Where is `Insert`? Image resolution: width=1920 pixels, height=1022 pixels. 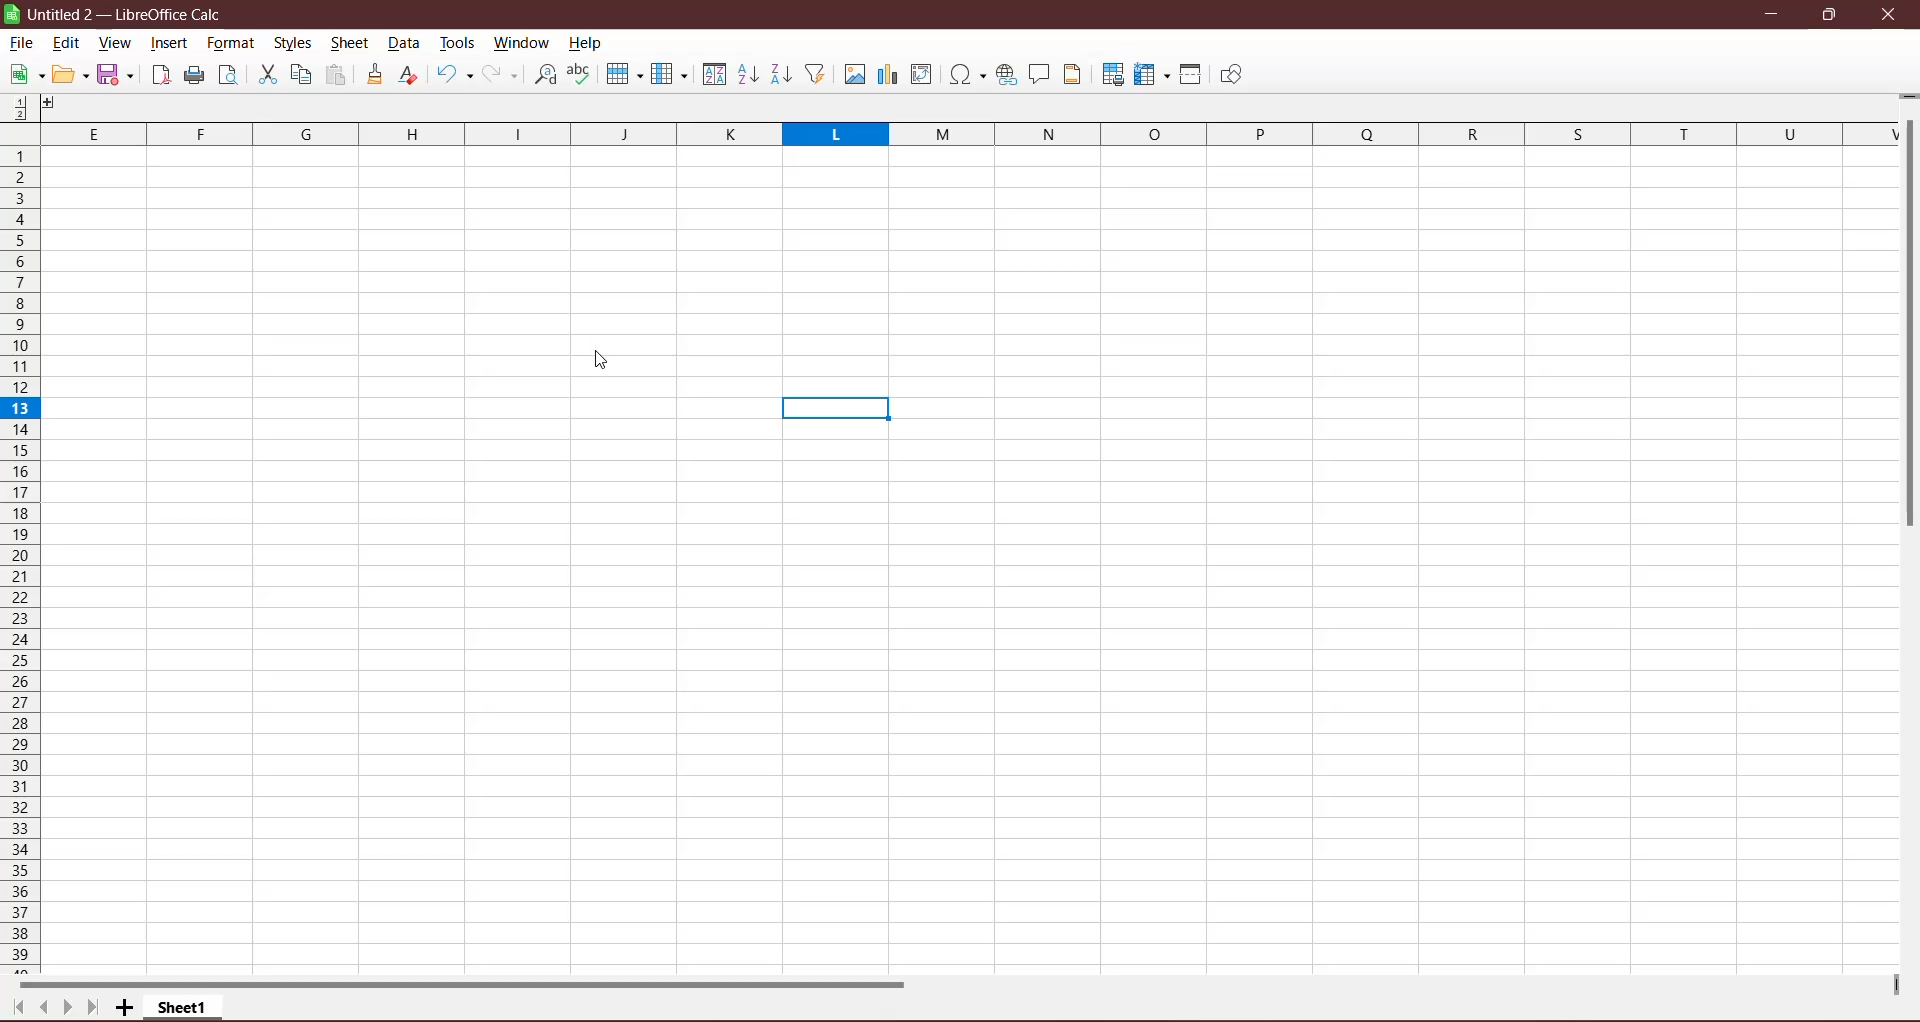 Insert is located at coordinates (170, 43).